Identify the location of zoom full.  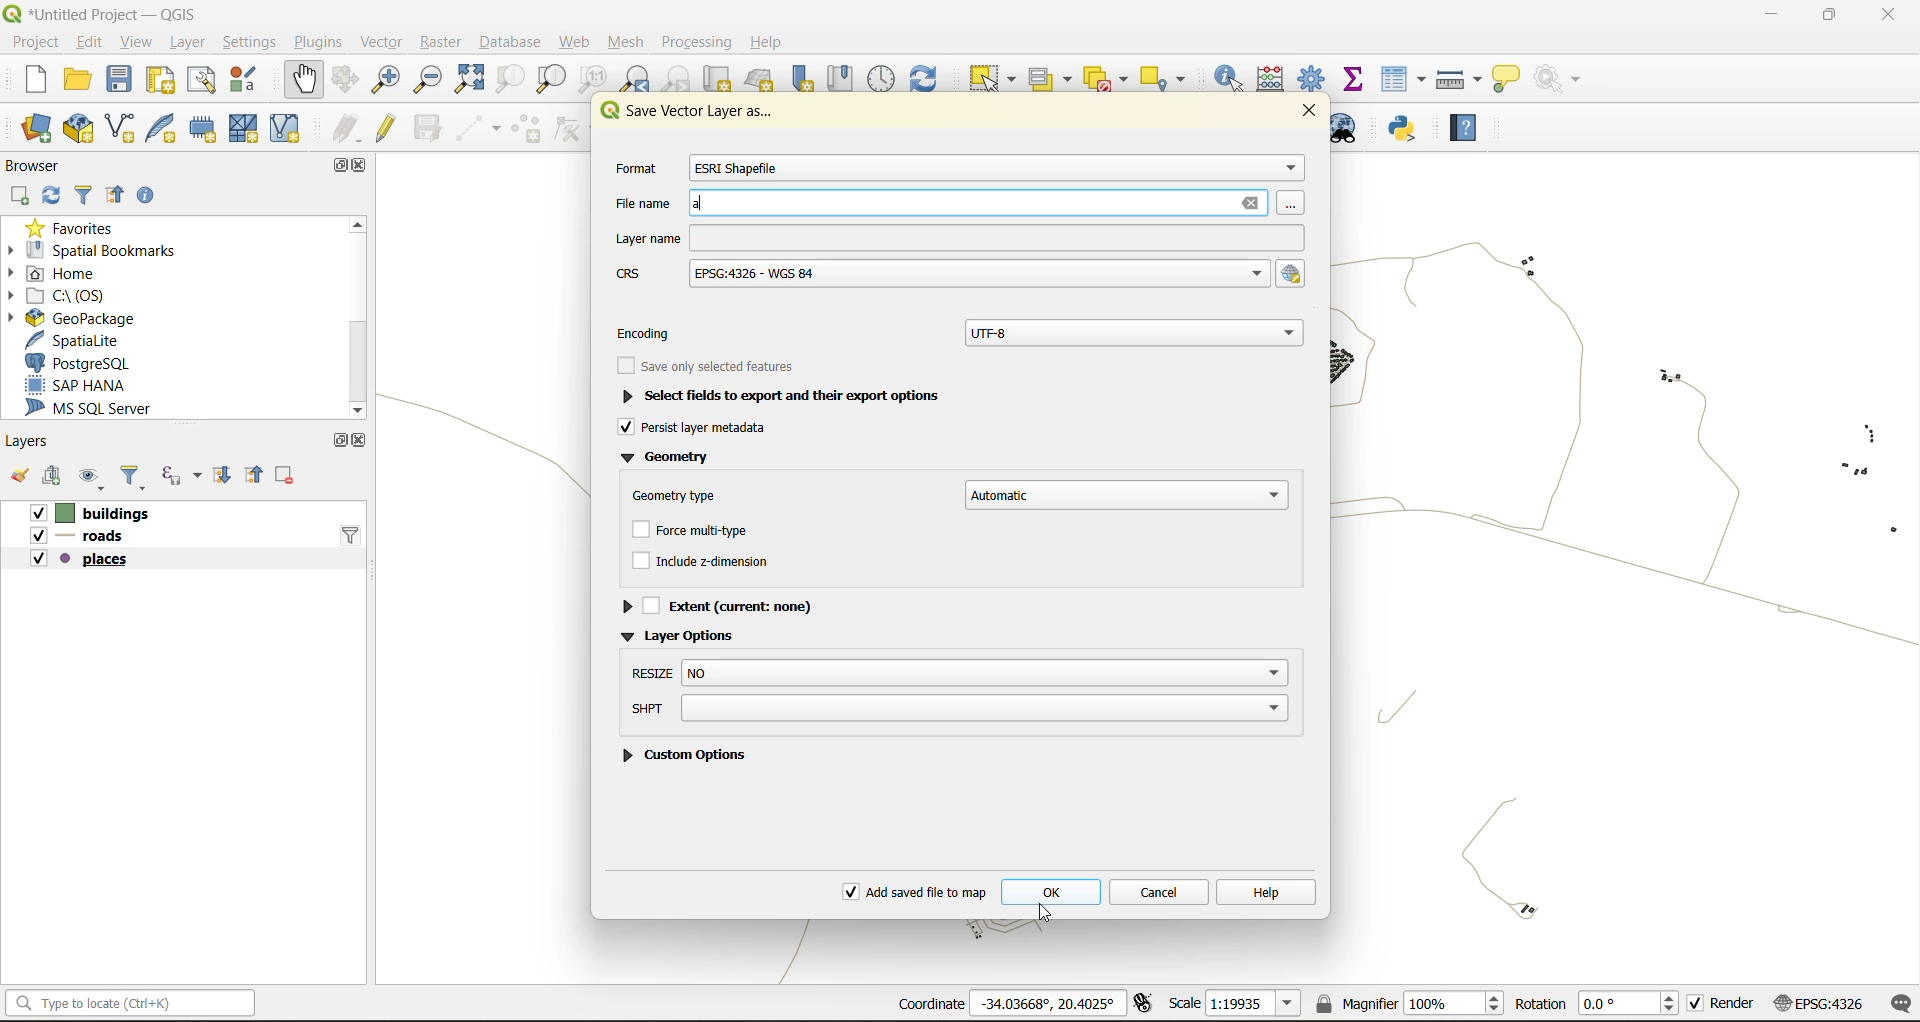
(475, 80).